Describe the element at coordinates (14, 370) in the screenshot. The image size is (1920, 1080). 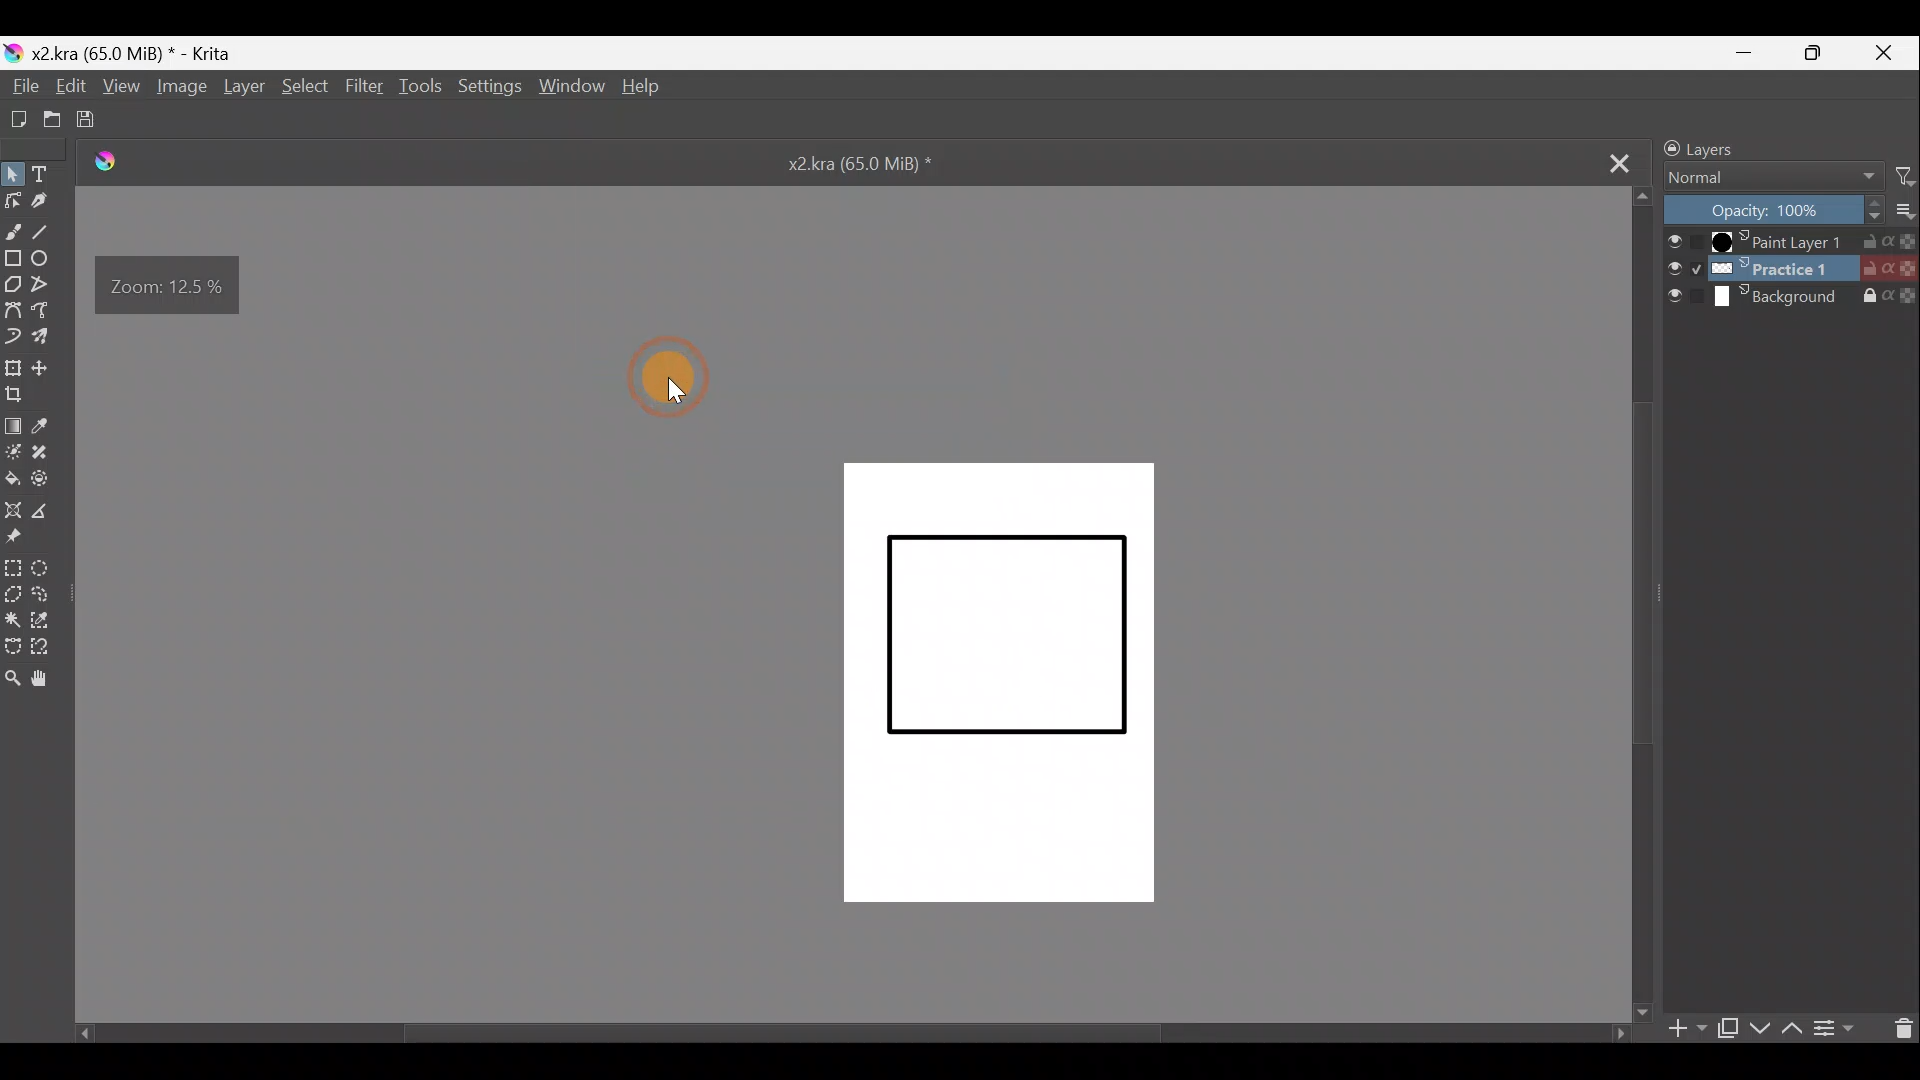
I see `Transform a layer/selection` at that location.